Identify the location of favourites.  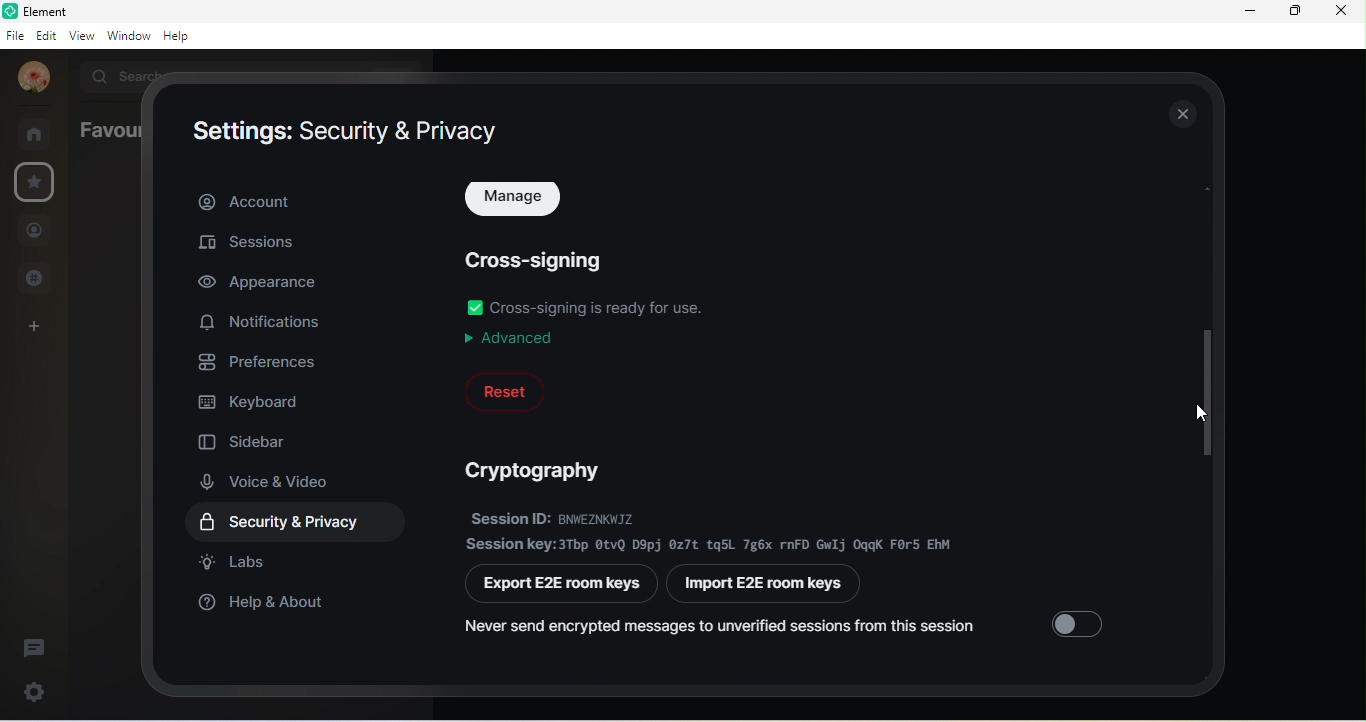
(109, 128).